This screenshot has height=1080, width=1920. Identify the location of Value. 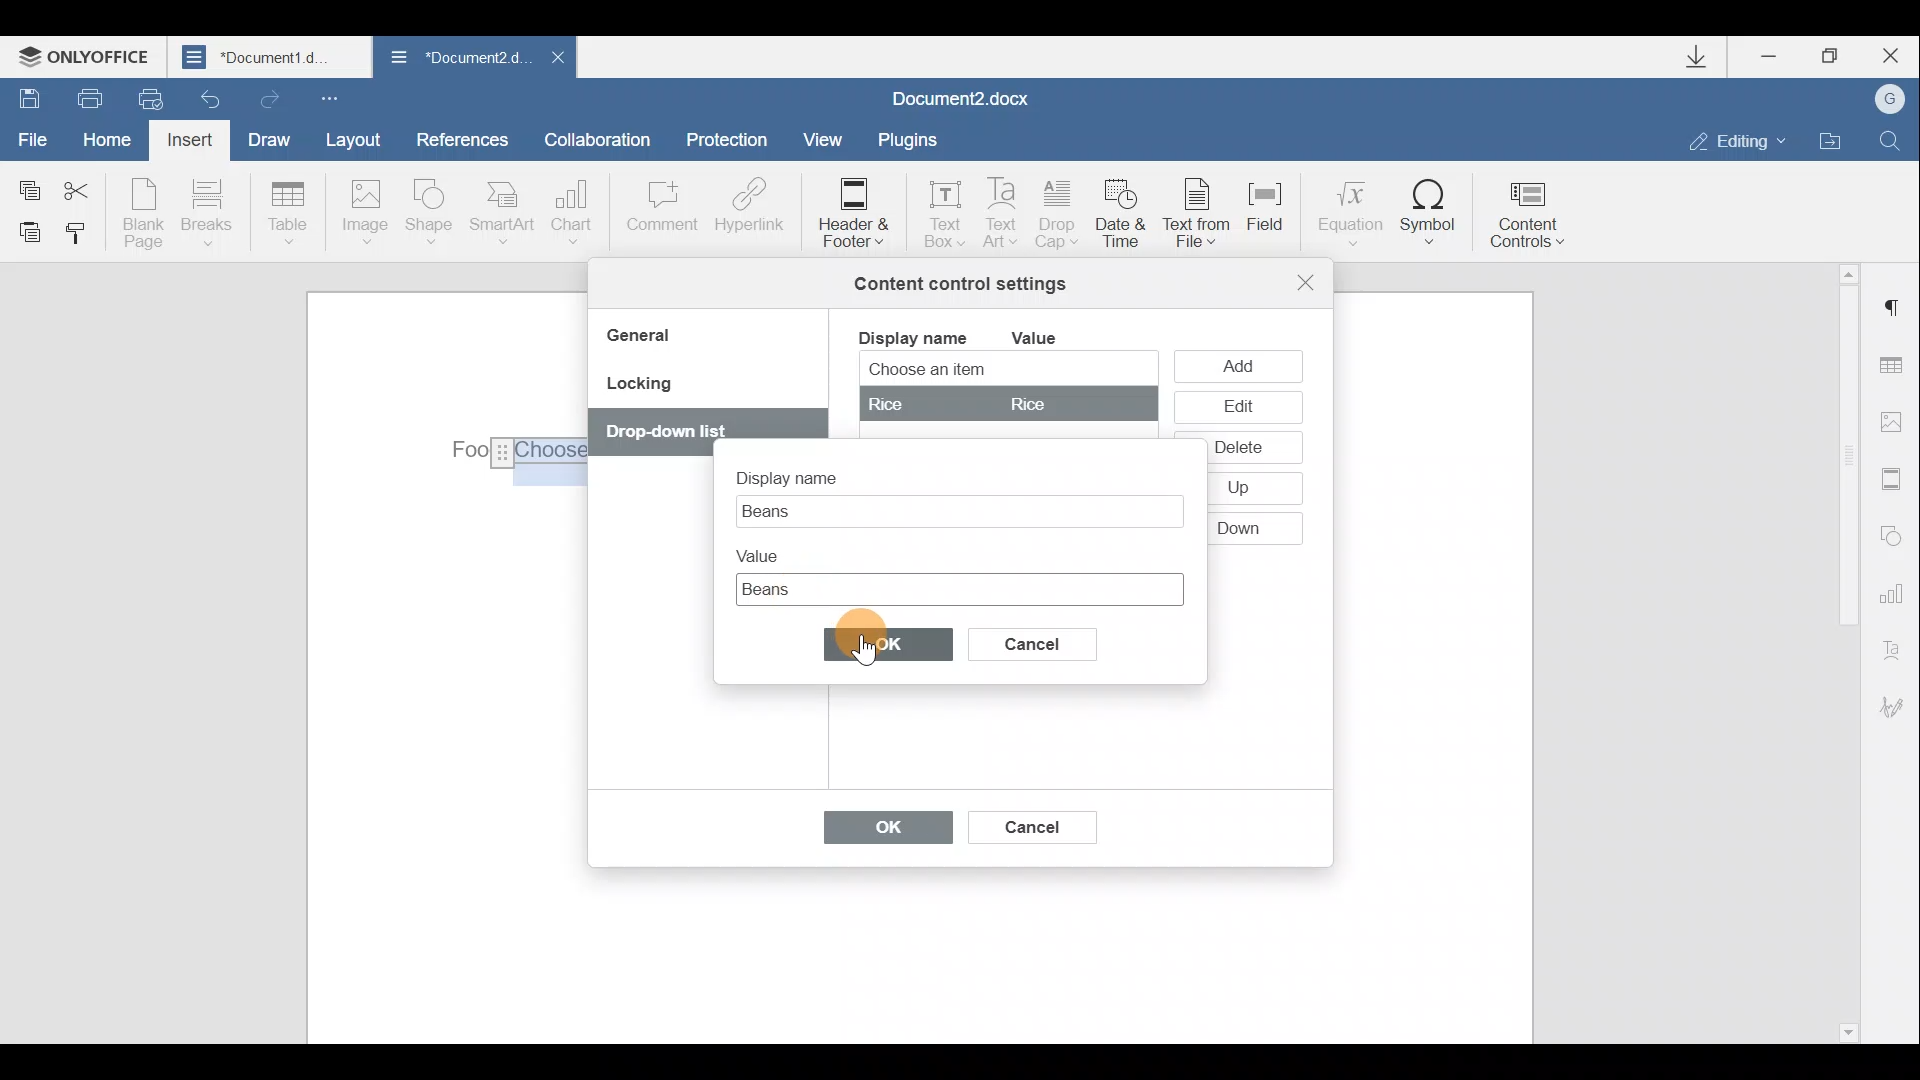
(1050, 338).